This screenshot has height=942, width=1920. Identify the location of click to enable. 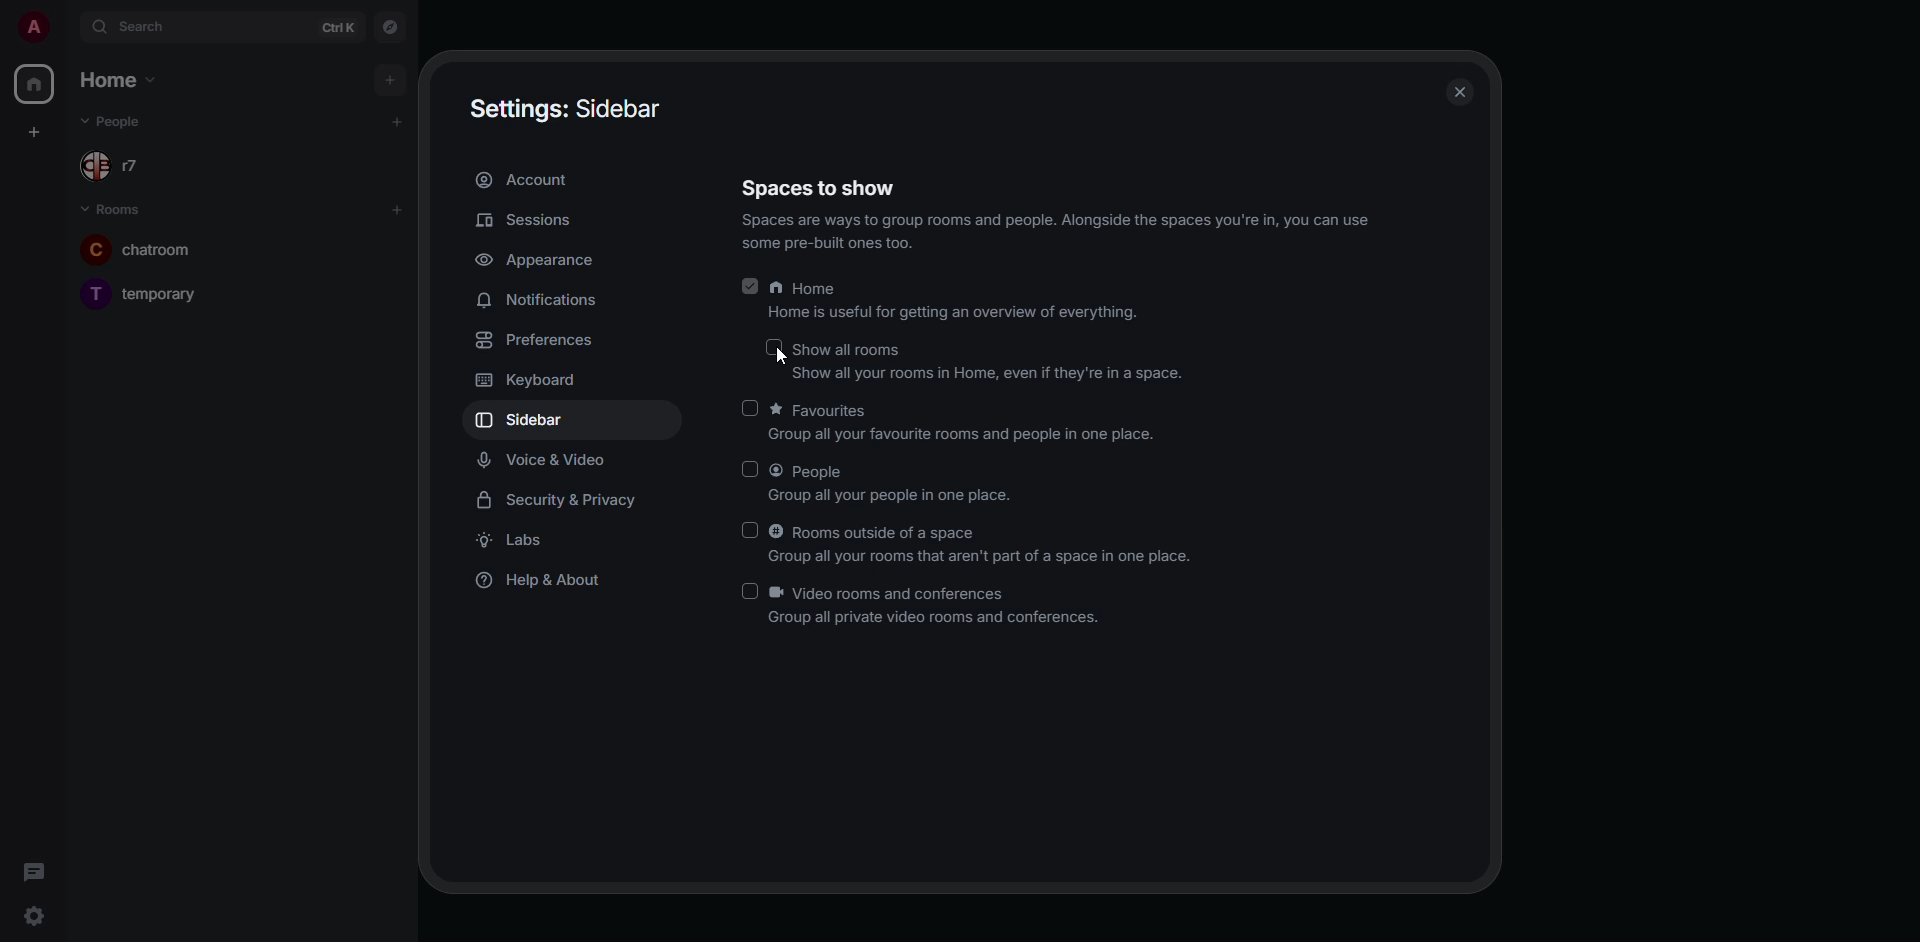
(748, 468).